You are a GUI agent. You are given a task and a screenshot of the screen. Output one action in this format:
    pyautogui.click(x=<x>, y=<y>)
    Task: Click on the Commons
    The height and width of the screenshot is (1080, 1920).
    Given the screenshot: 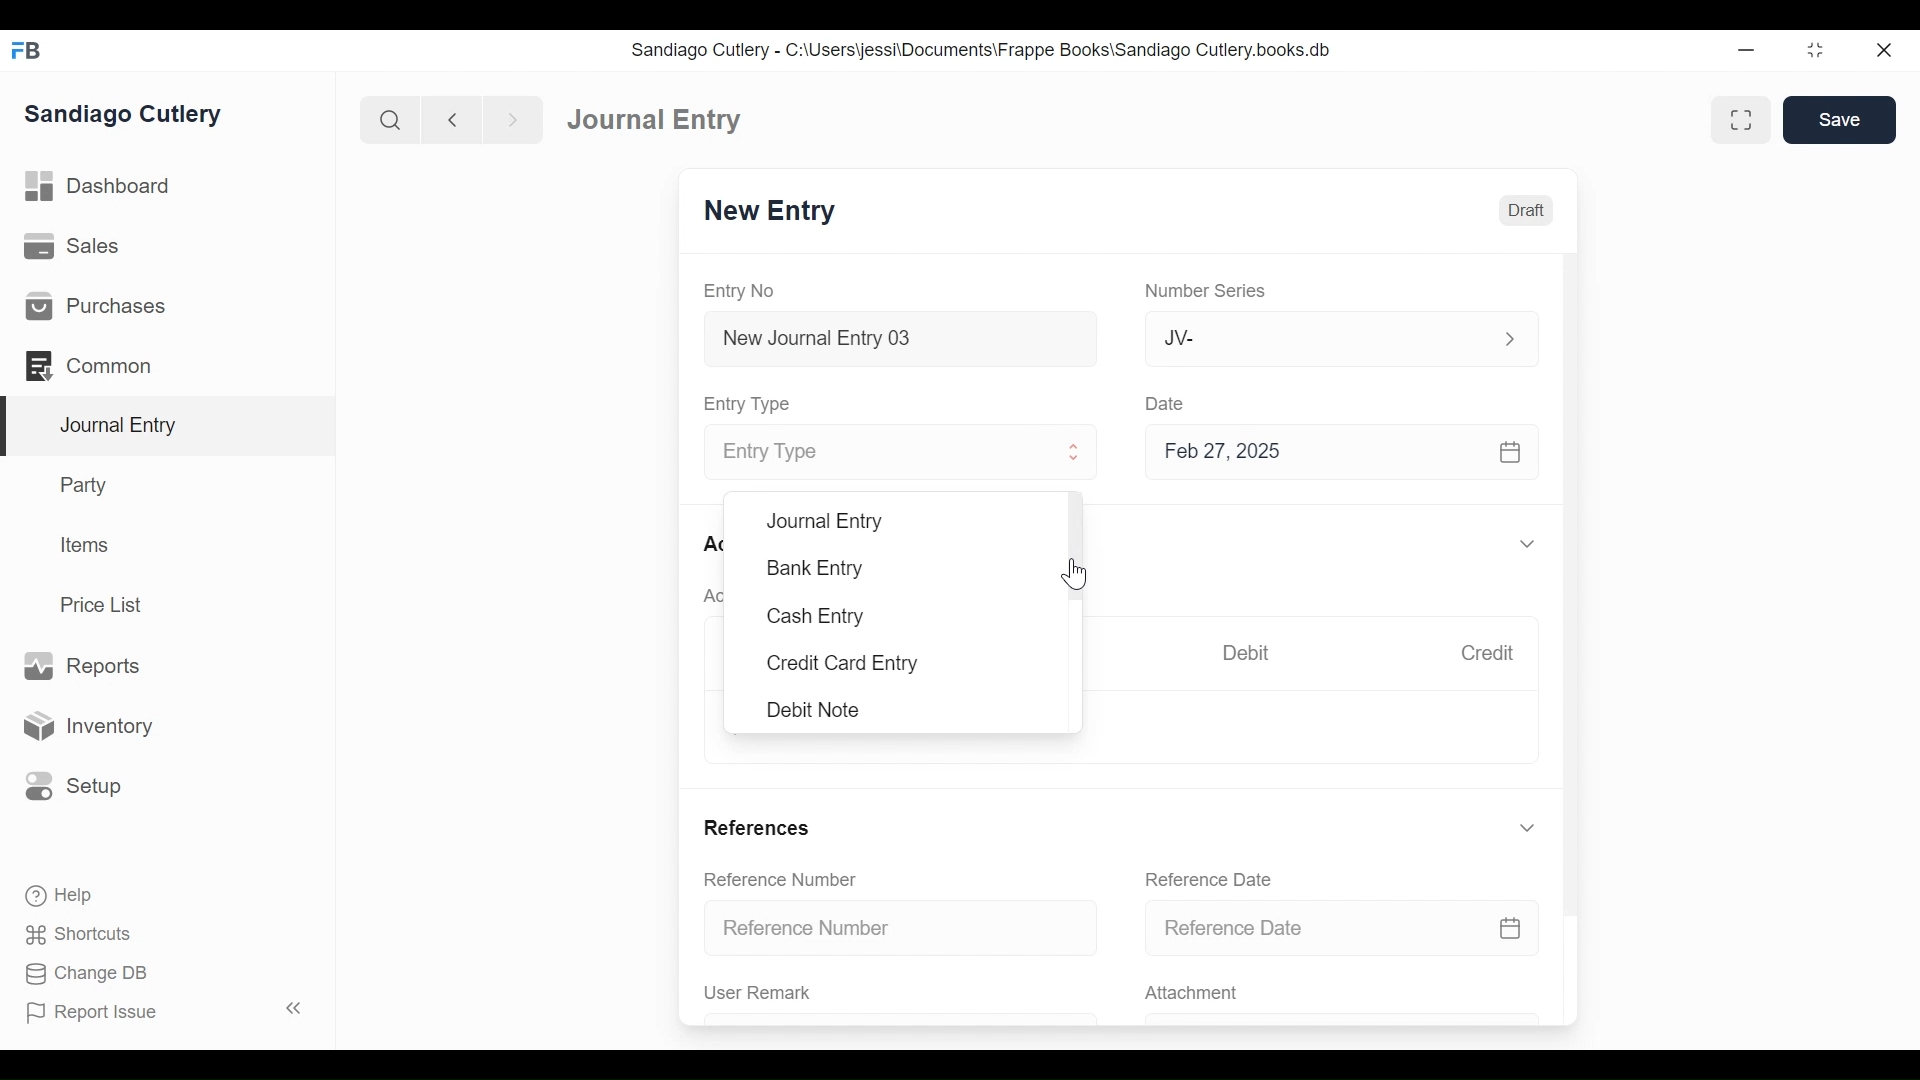 What is the action you would take?
    pyautogui.click(x=87, y=365)
    